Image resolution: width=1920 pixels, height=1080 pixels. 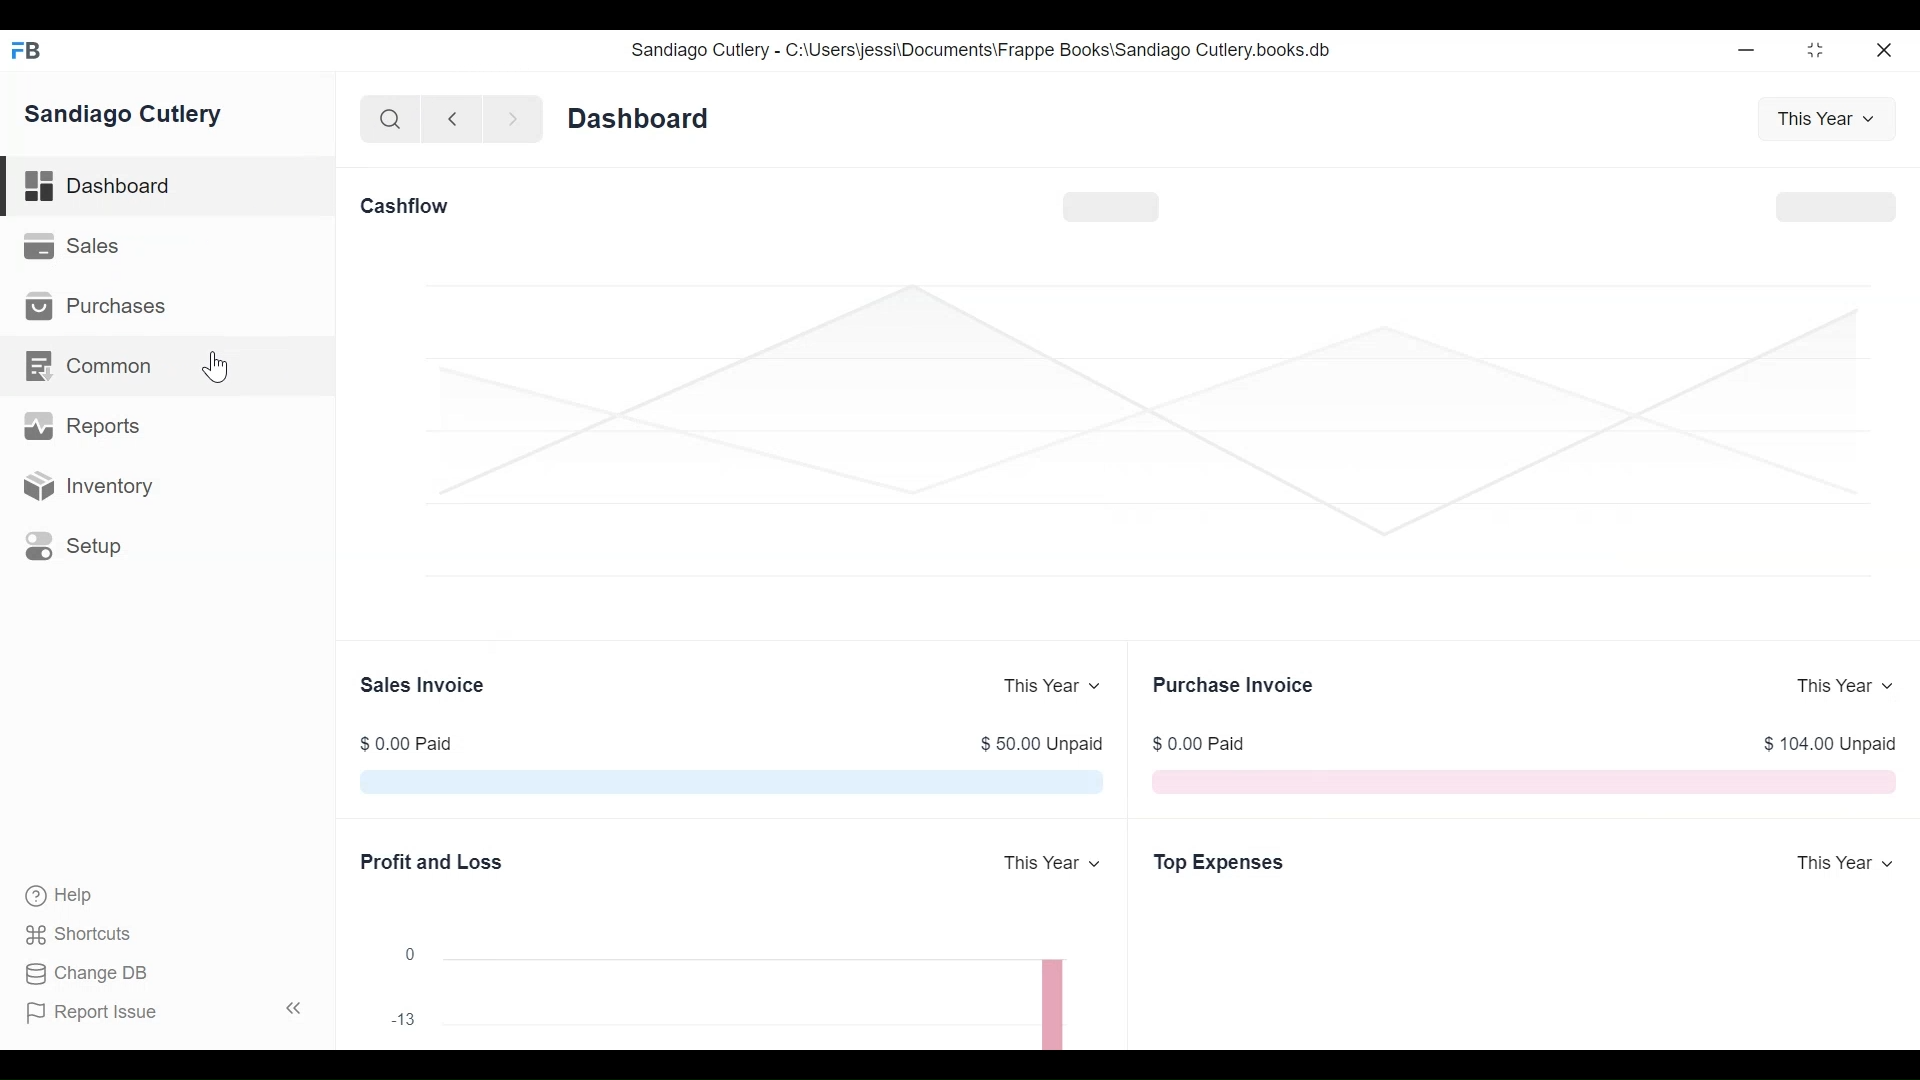 I want to click on Profit and Loss, so click(x=432, y=860).